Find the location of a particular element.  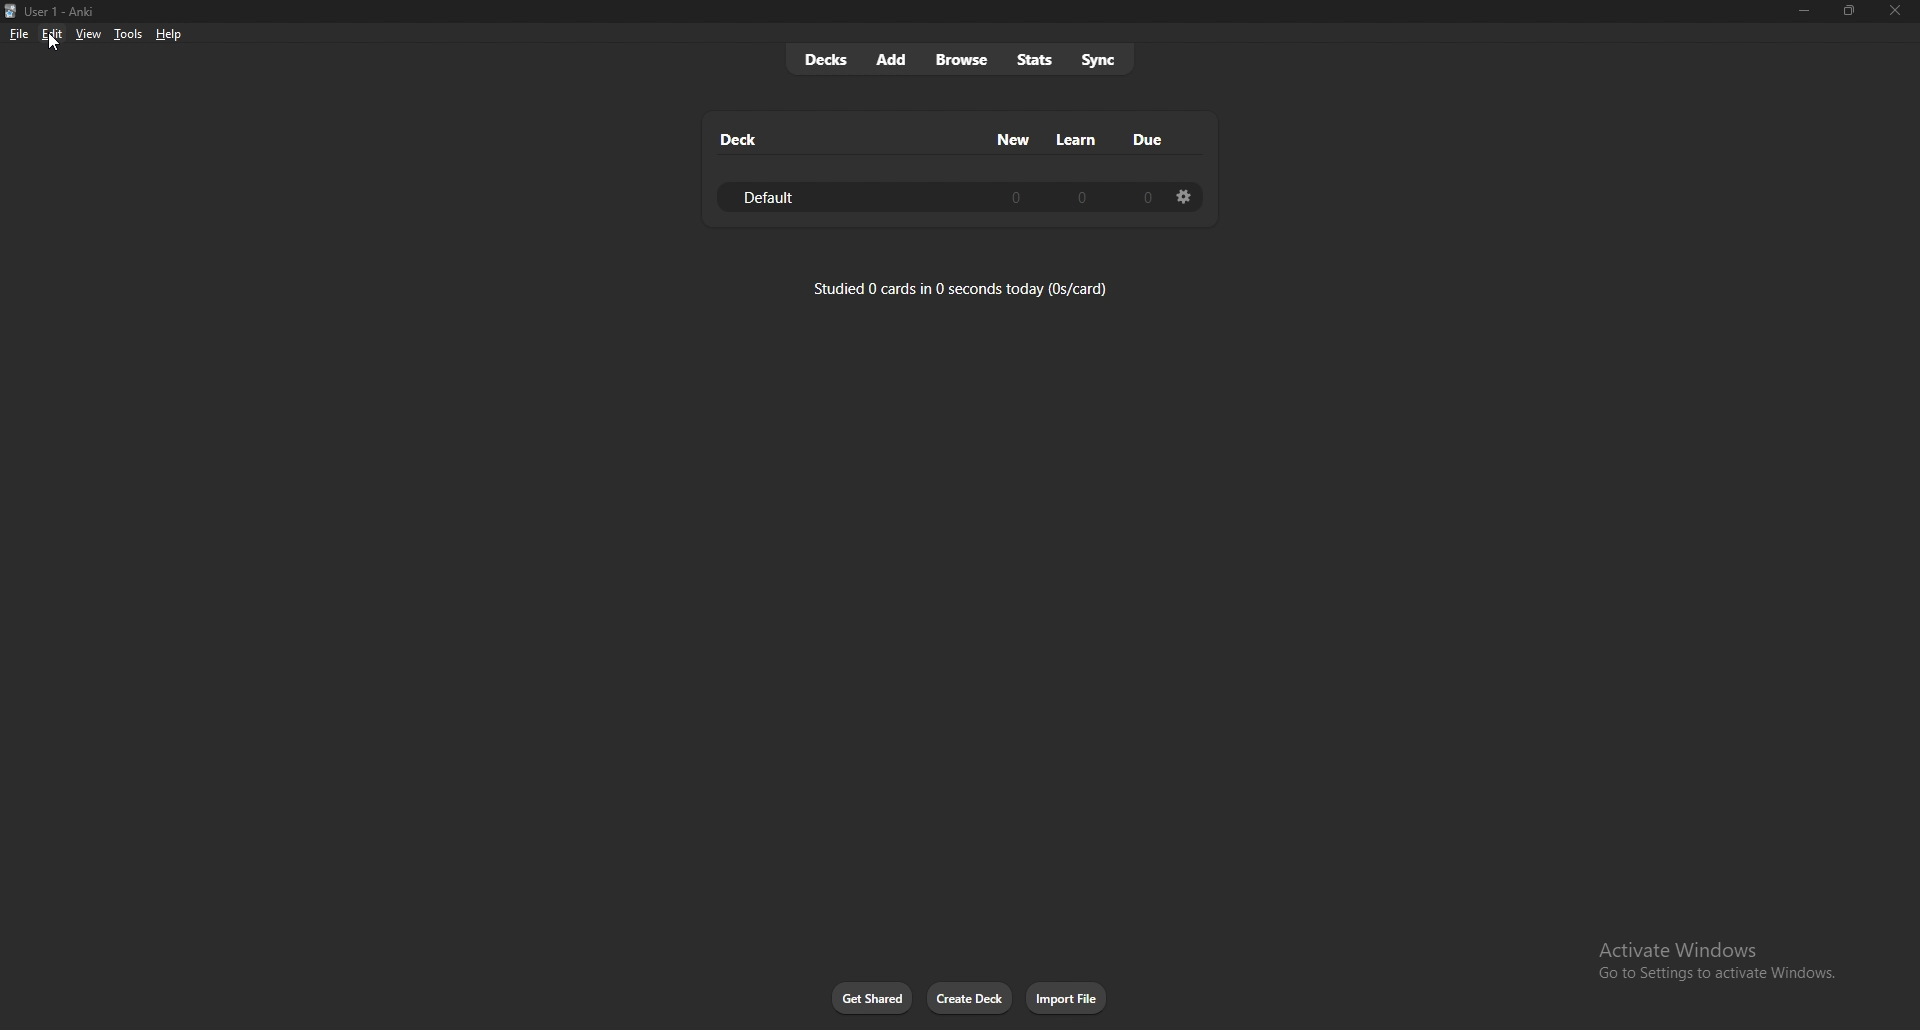

minimize is located at coordinates (1803, 12).